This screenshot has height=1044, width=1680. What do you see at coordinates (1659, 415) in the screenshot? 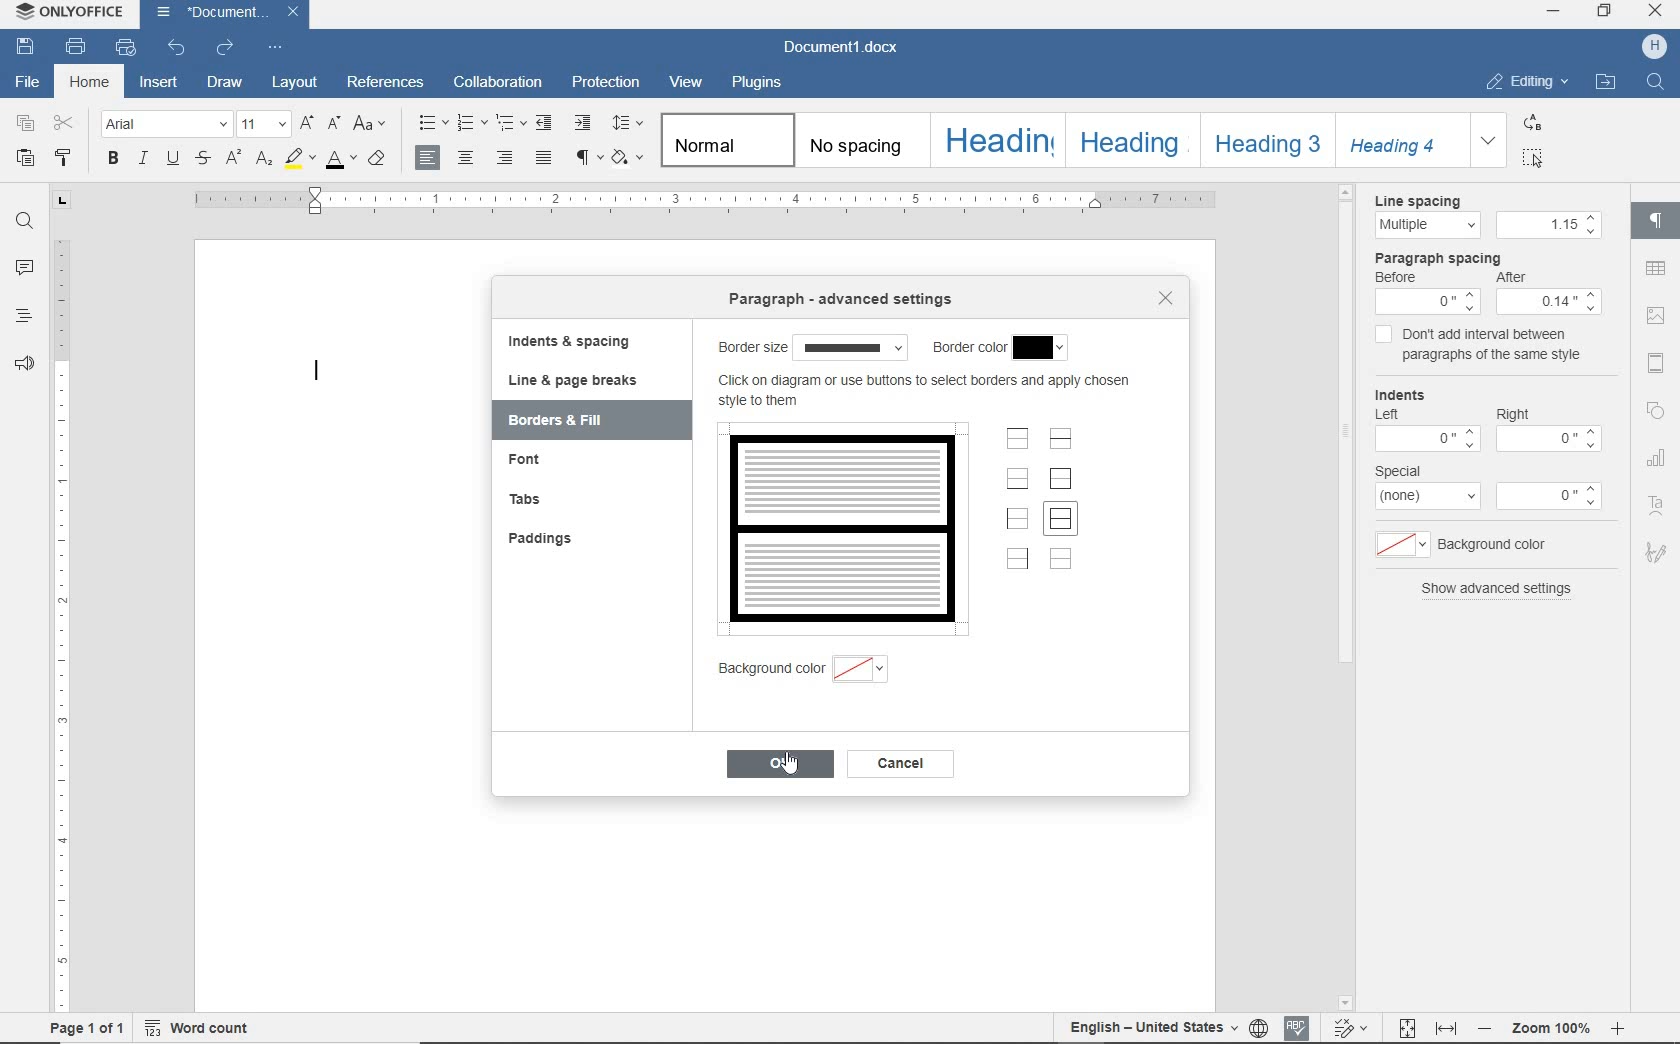
I see `Shapes` at bounding box center [1659, 415].